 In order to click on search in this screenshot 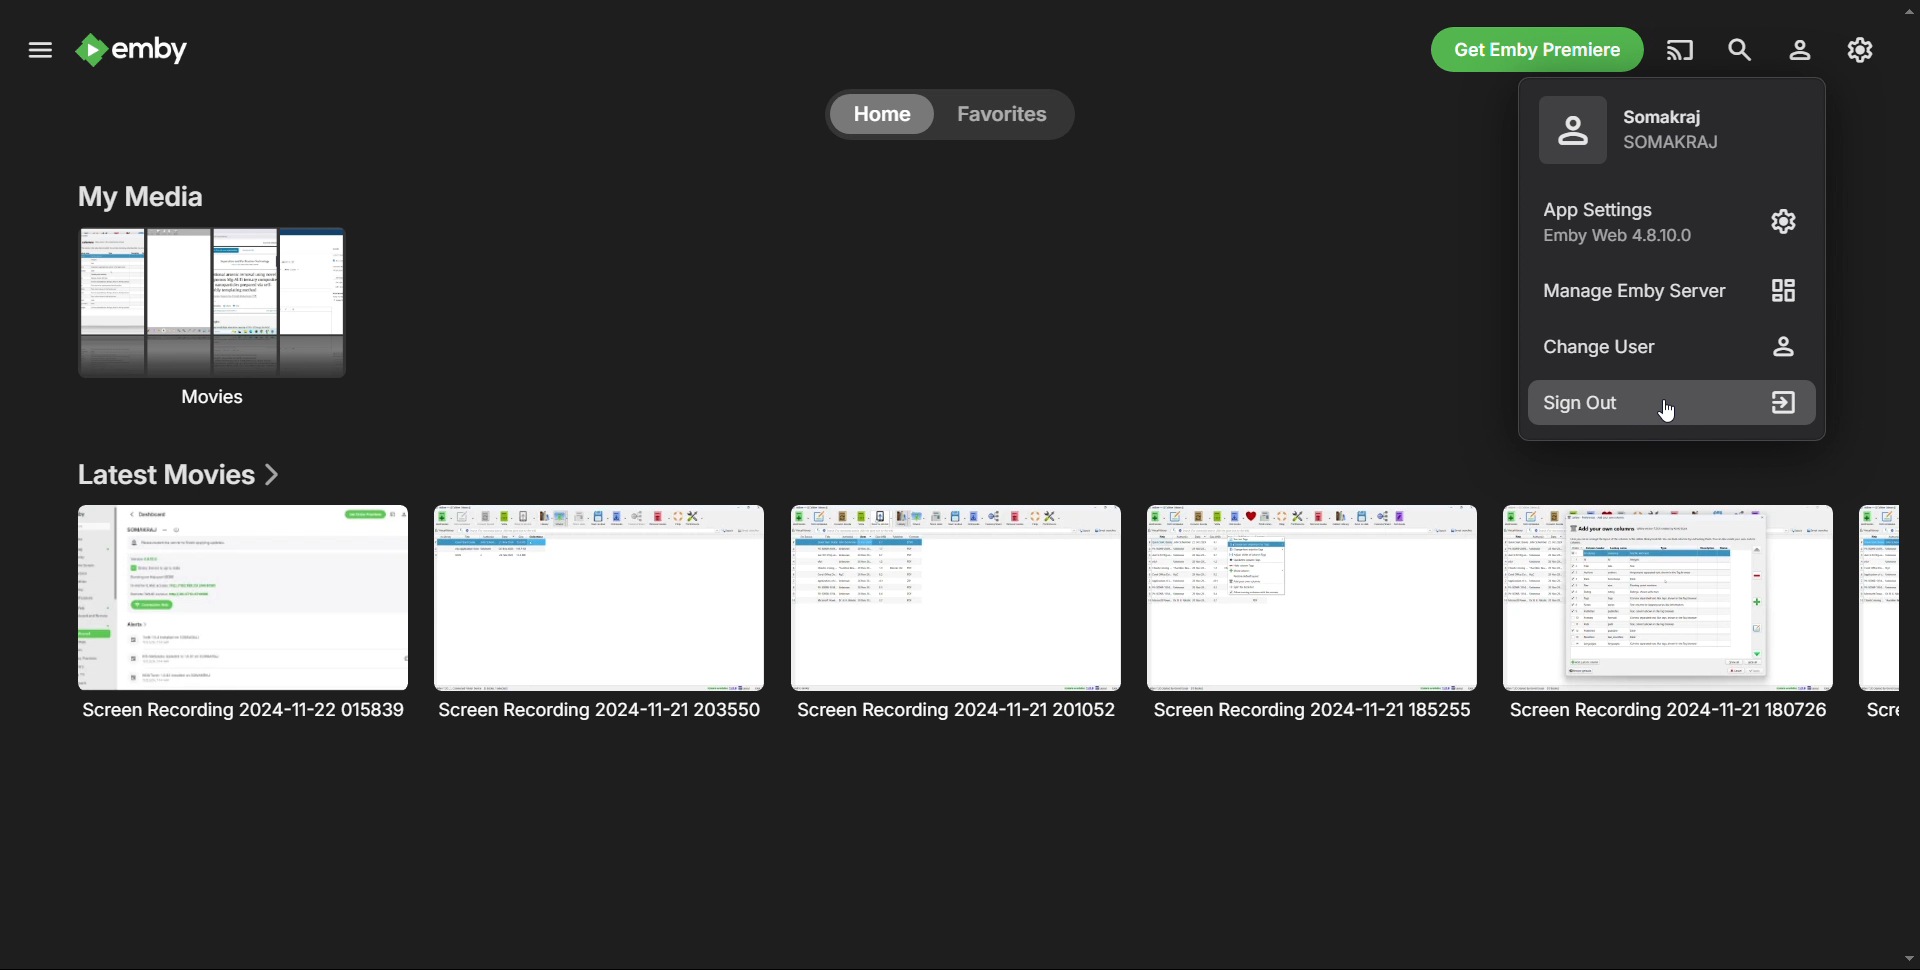, I will do `click(1736, 50)`.